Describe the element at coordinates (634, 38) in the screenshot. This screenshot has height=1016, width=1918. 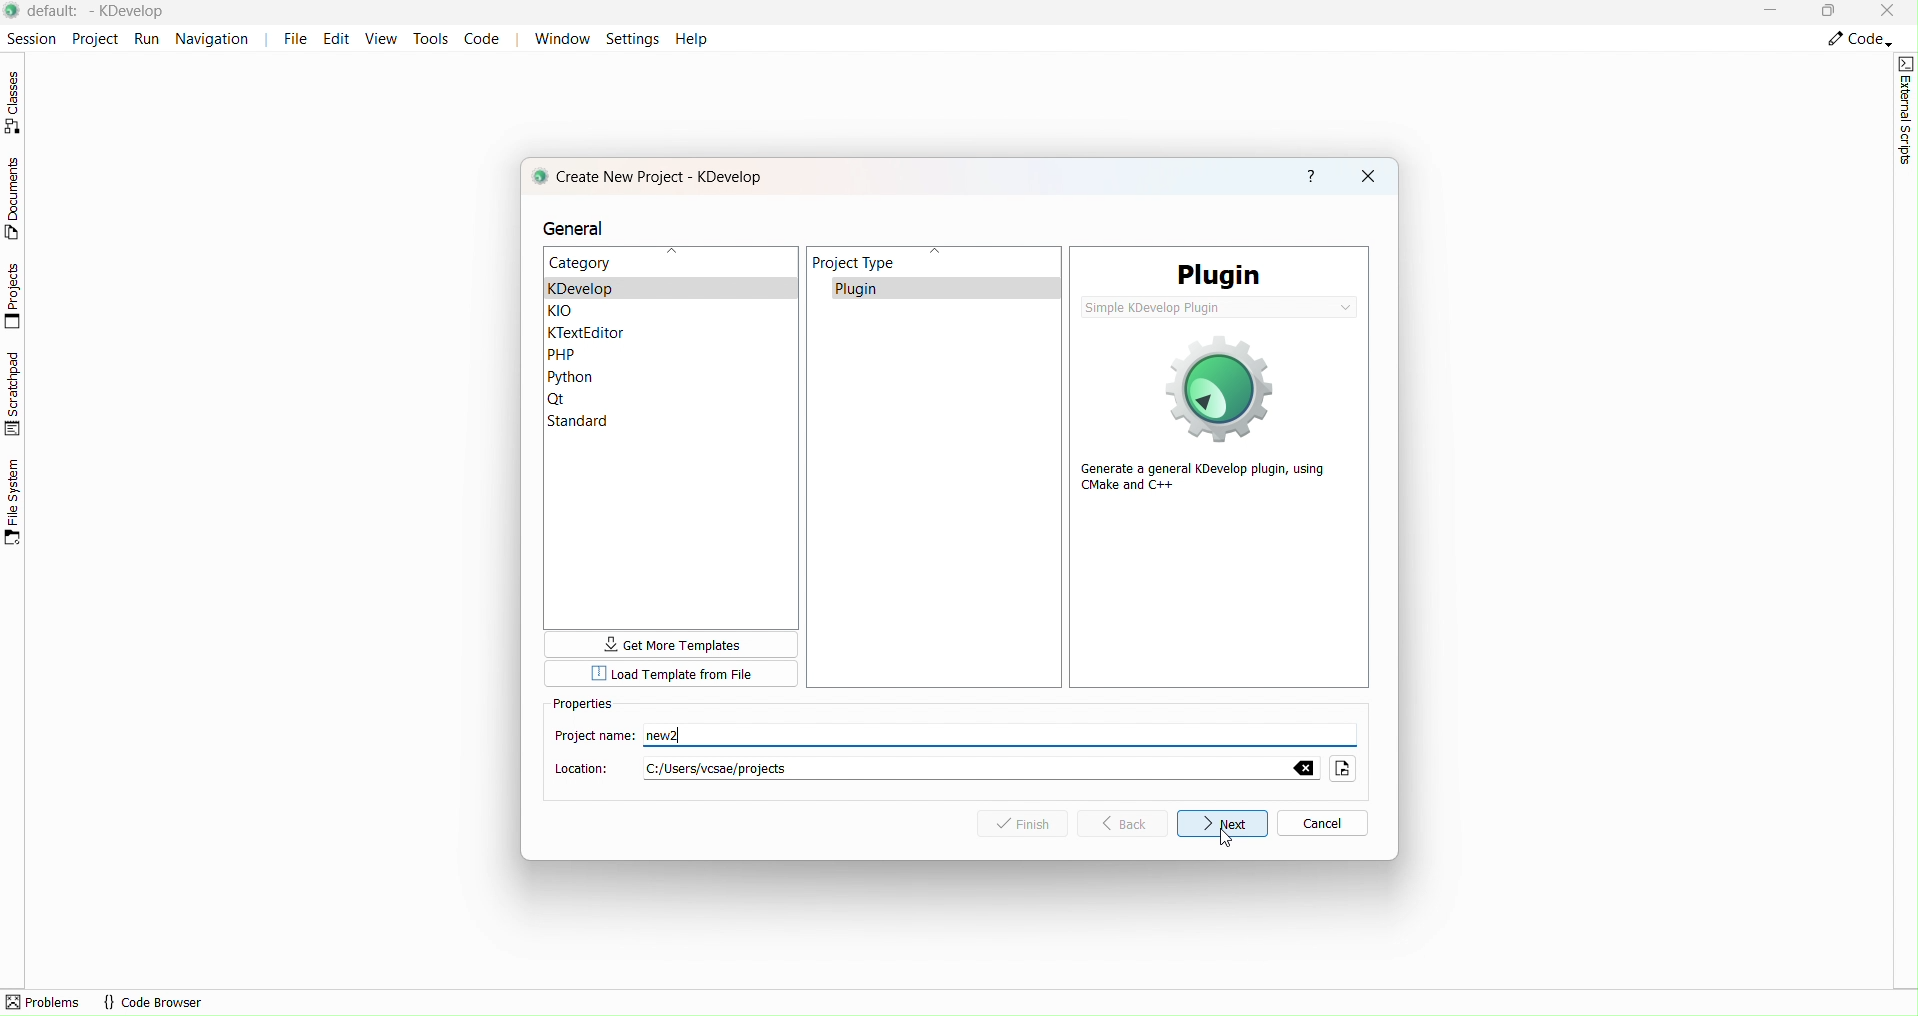
I see `Settings` at that location.